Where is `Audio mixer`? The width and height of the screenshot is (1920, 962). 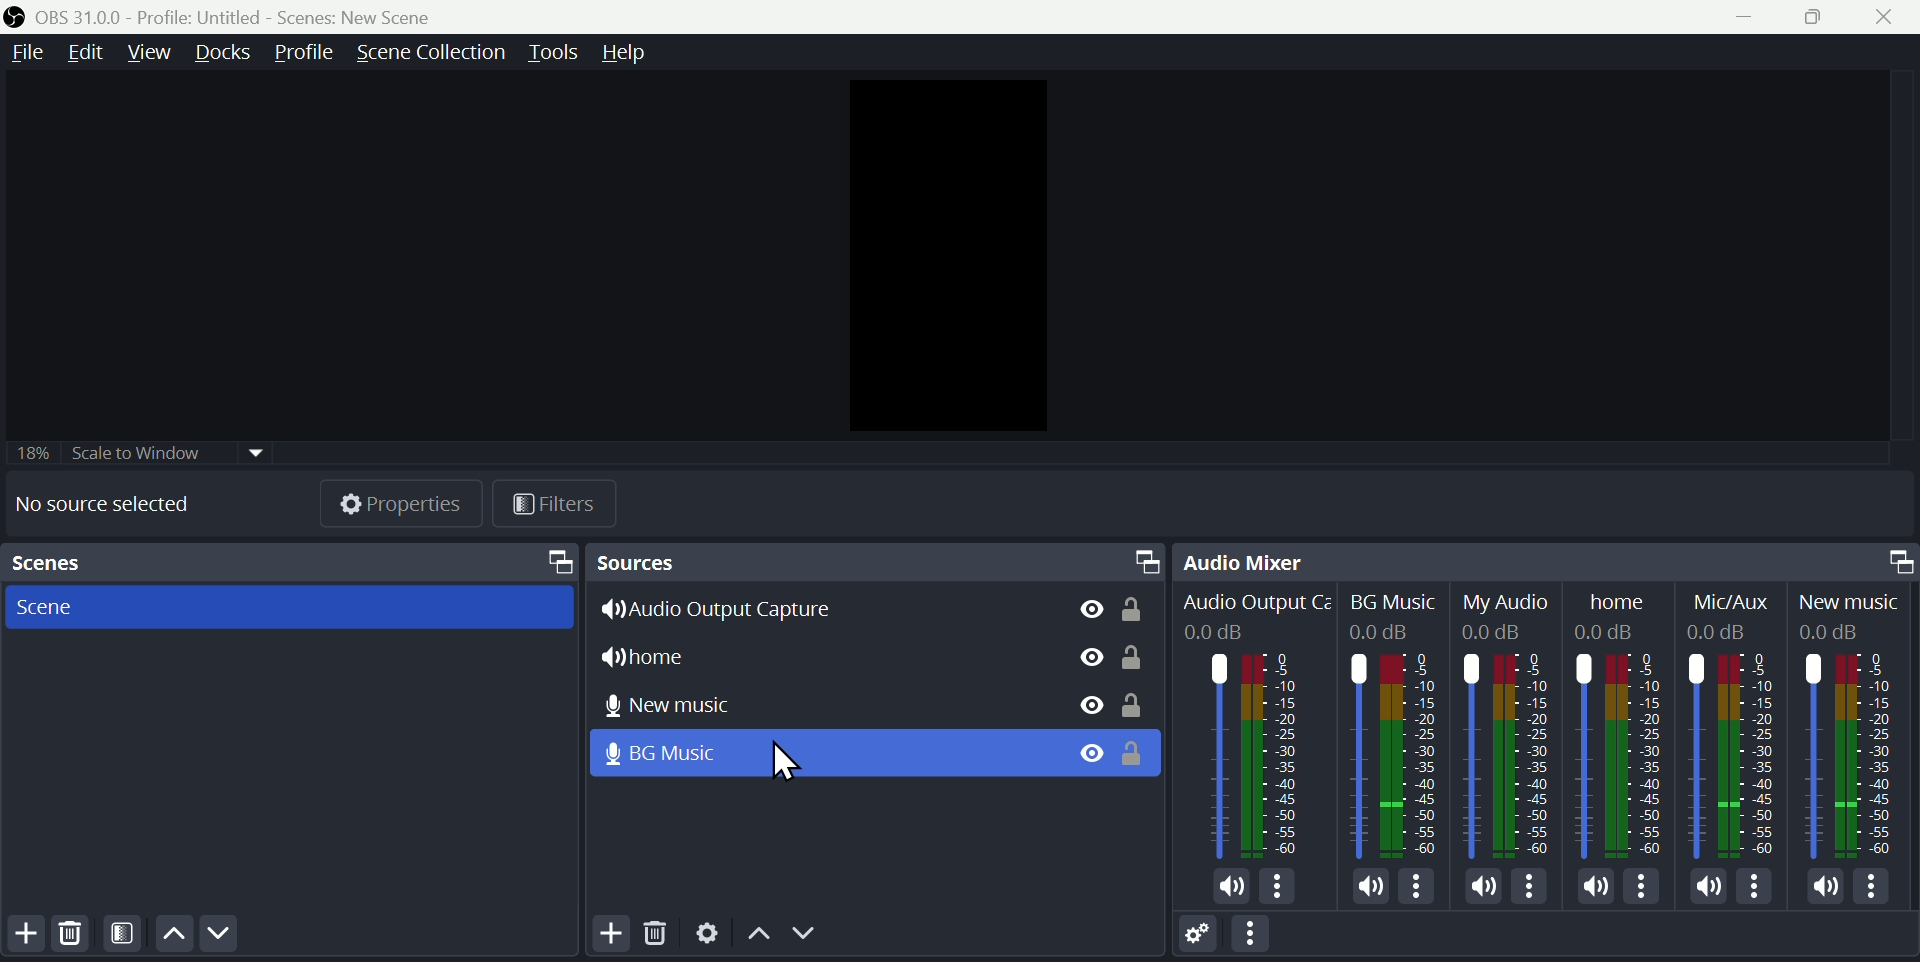
Audio mixer is located at coordinates (1255, 558).